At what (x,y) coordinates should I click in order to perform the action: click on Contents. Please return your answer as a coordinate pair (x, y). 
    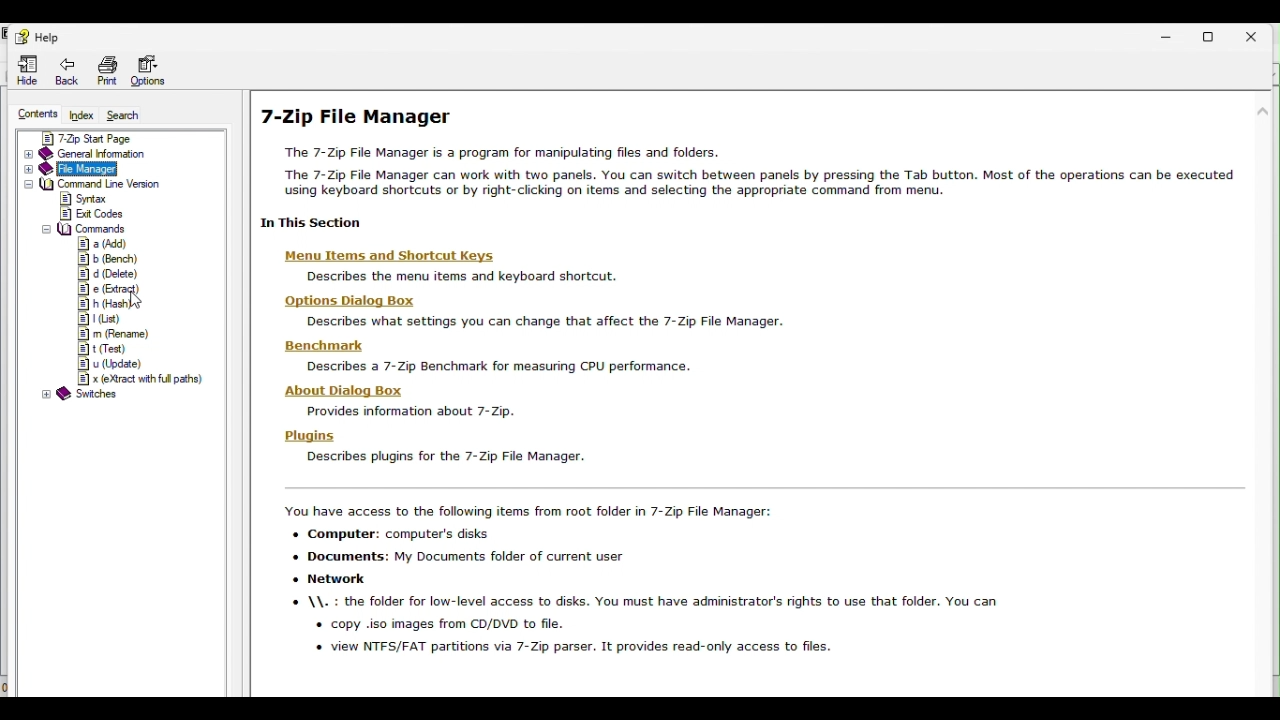
    Looking at the image, I should click on (36, 111).